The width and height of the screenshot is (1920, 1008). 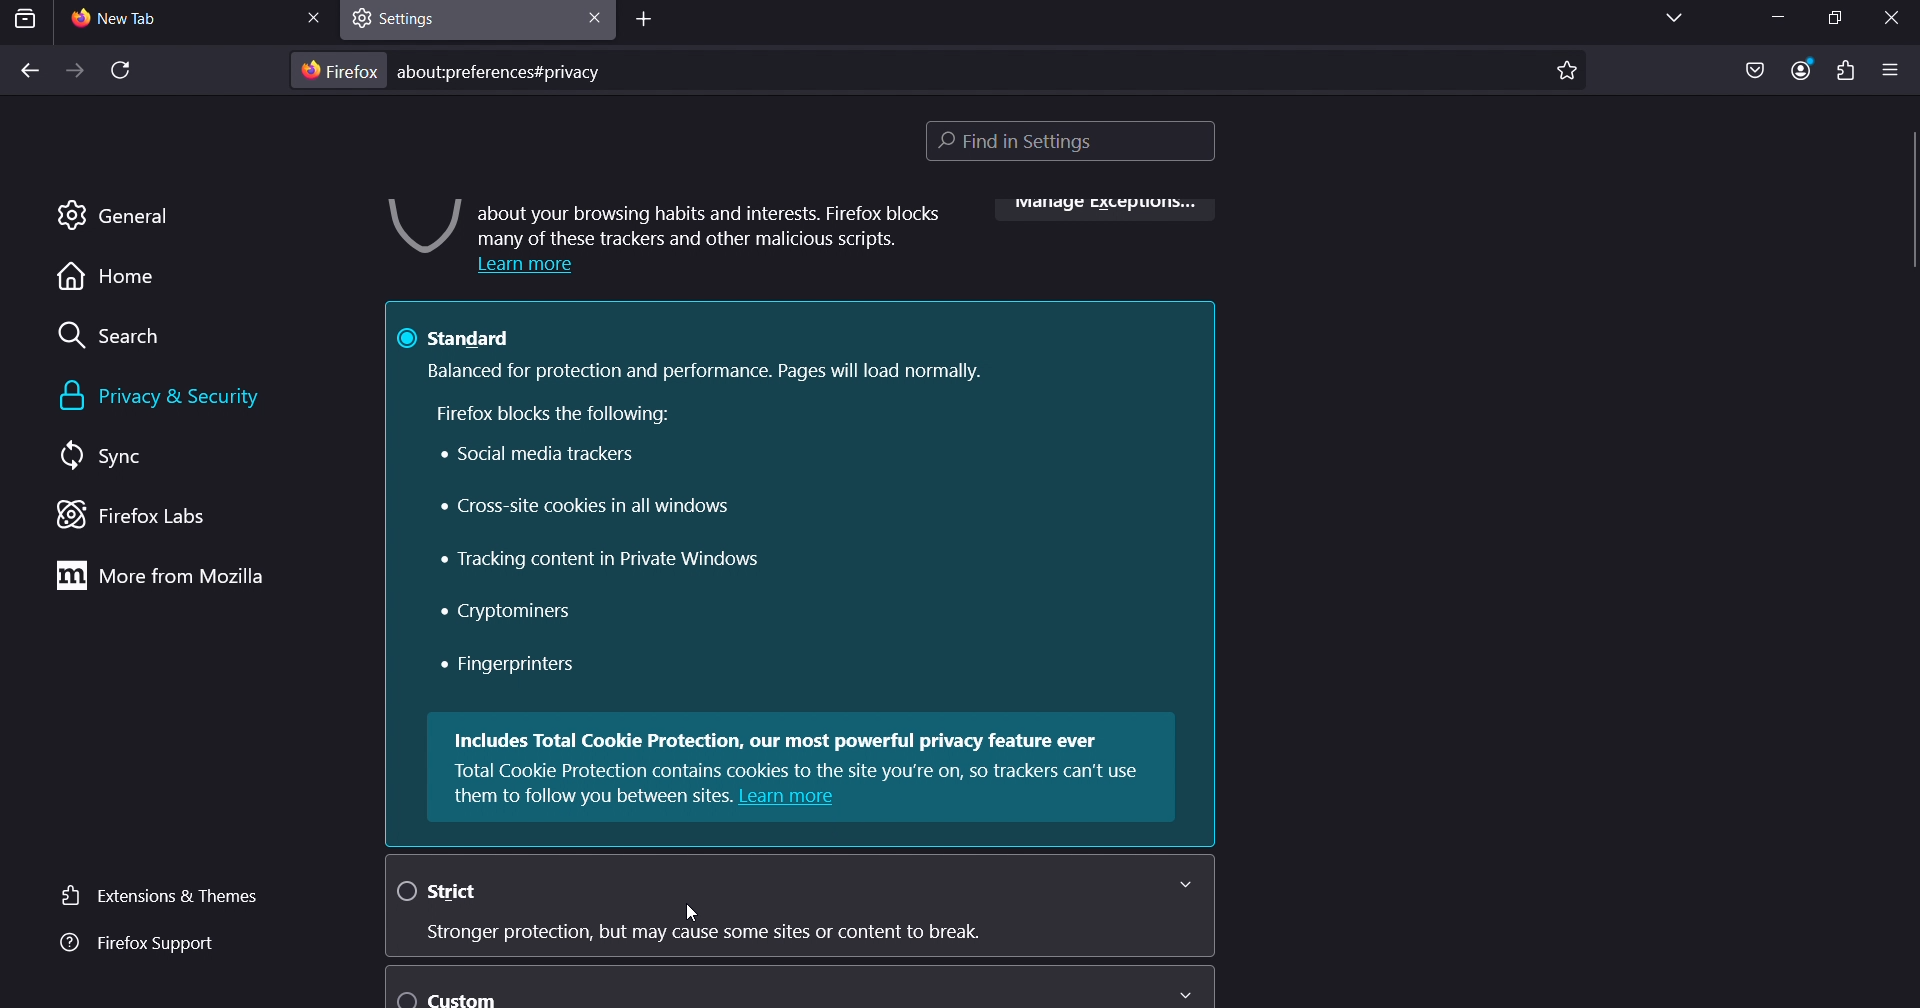 I want to click on about your browsing habits and interests. Firefox blocks
many of these trackers and other malicious scripts., so click(x=712, y=222).